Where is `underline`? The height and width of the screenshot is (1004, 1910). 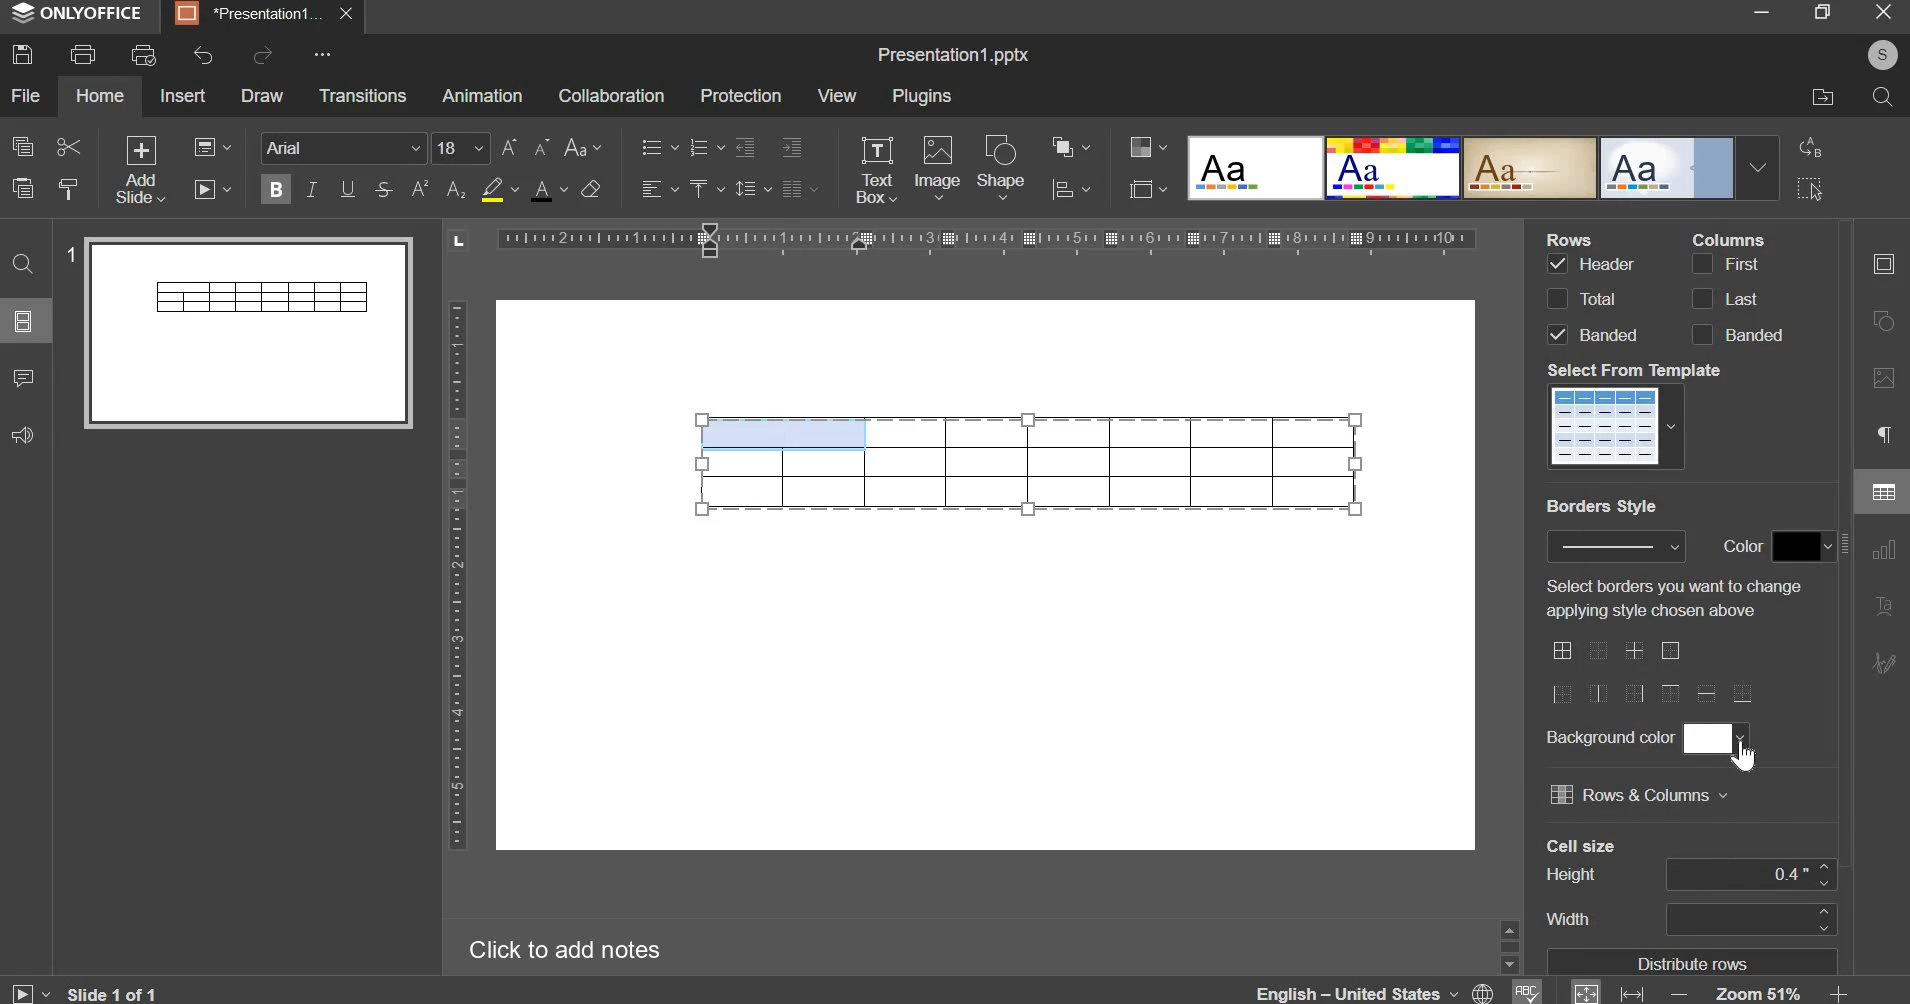
underline is located at coordinates (346, 188).